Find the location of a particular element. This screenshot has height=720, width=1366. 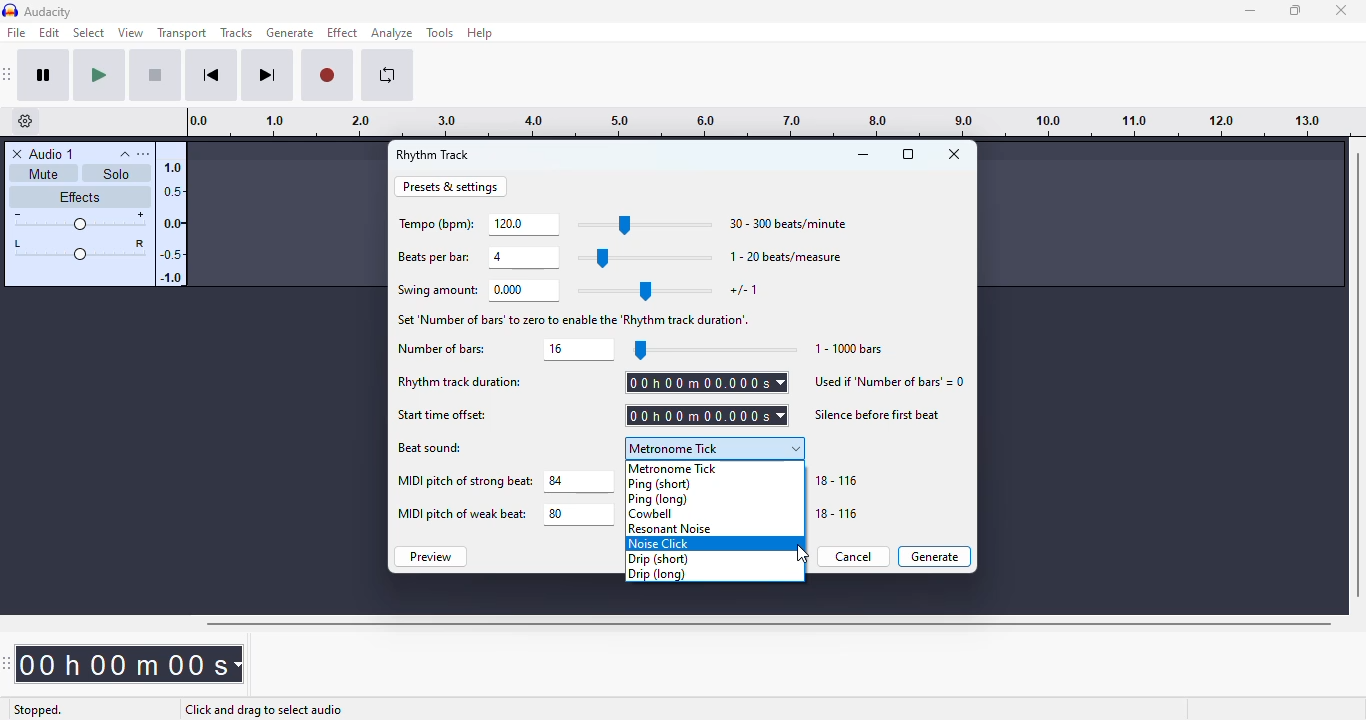

maximize is located at coordinates (1295, 10).